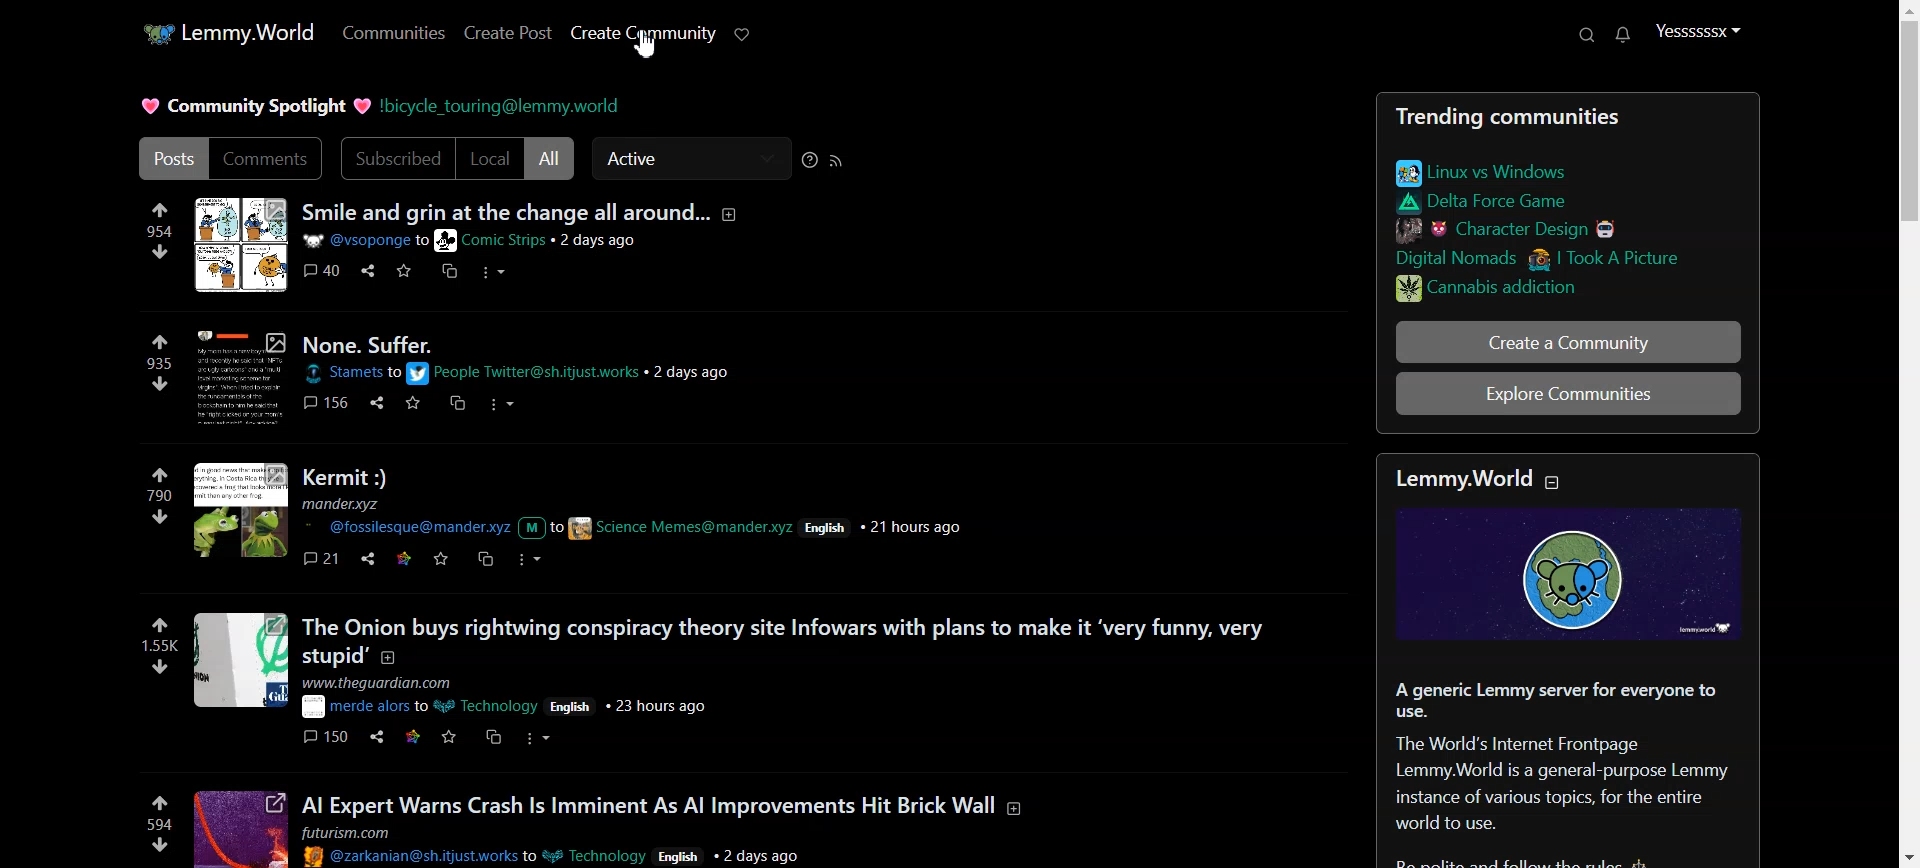 The image size is (1920, 868). What do you see at coordinates (1516, 342) in the screenshot?
I see `Create a Community` at bounding box center [1516, 342].